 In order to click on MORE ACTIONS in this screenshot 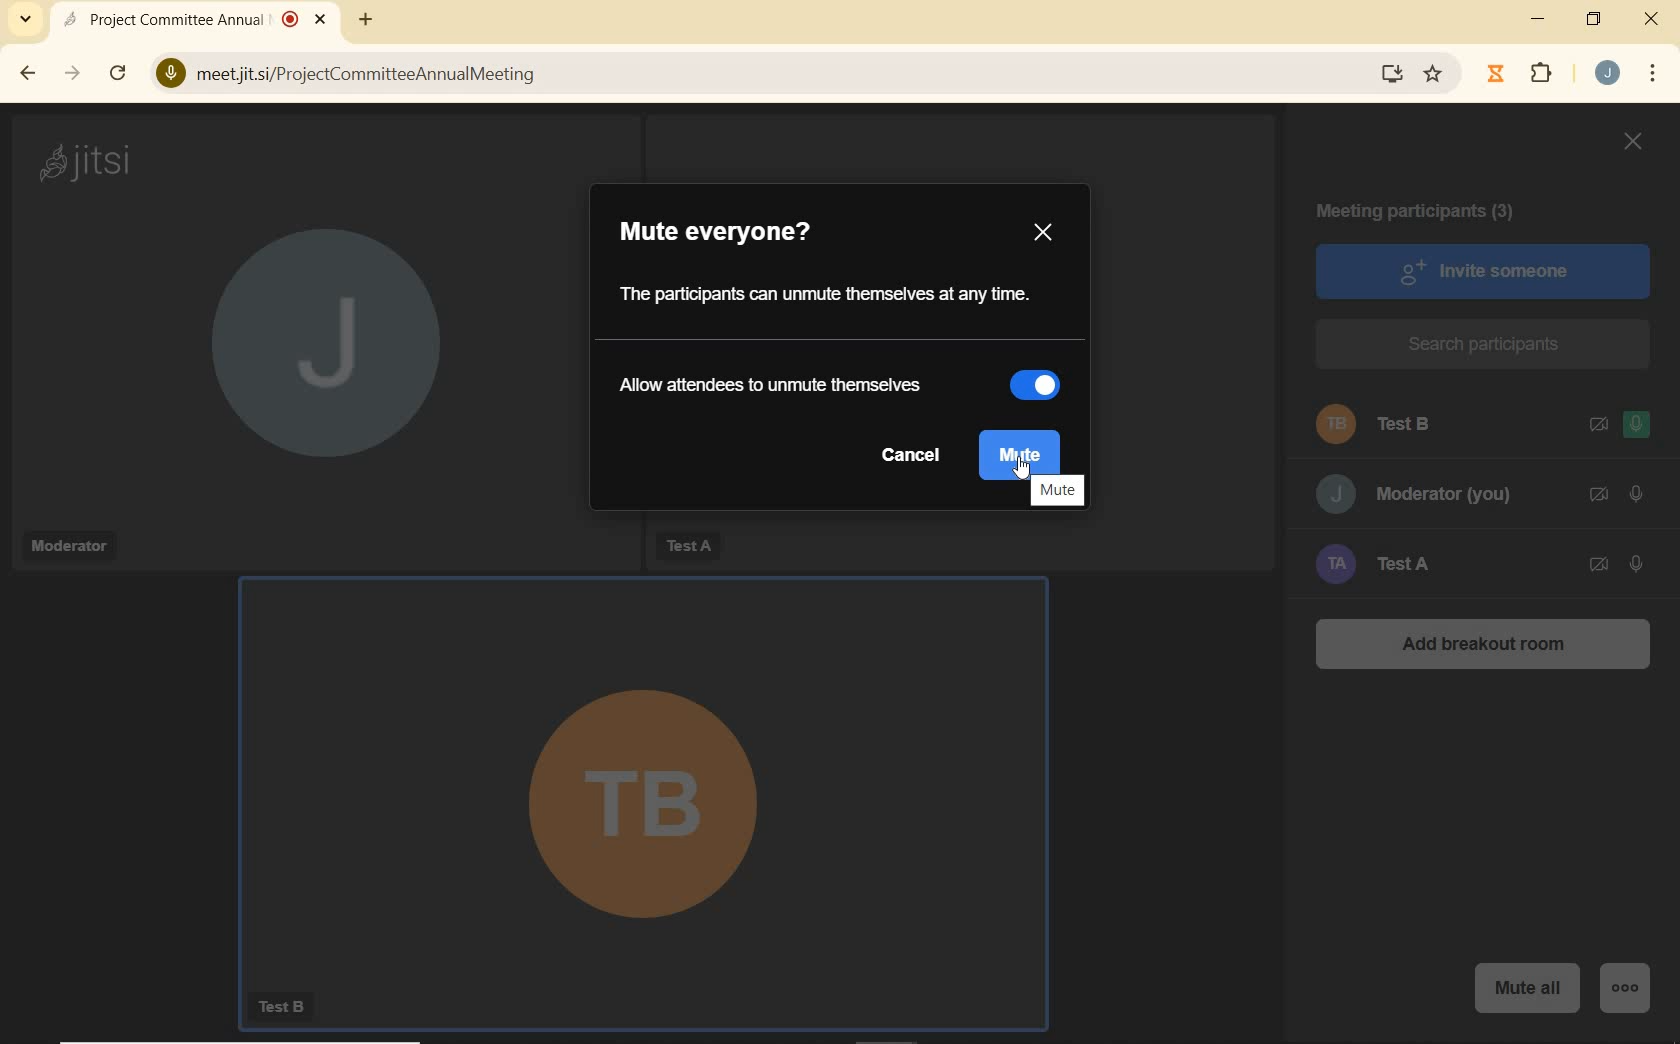, I will do `click(1630, 980)`.